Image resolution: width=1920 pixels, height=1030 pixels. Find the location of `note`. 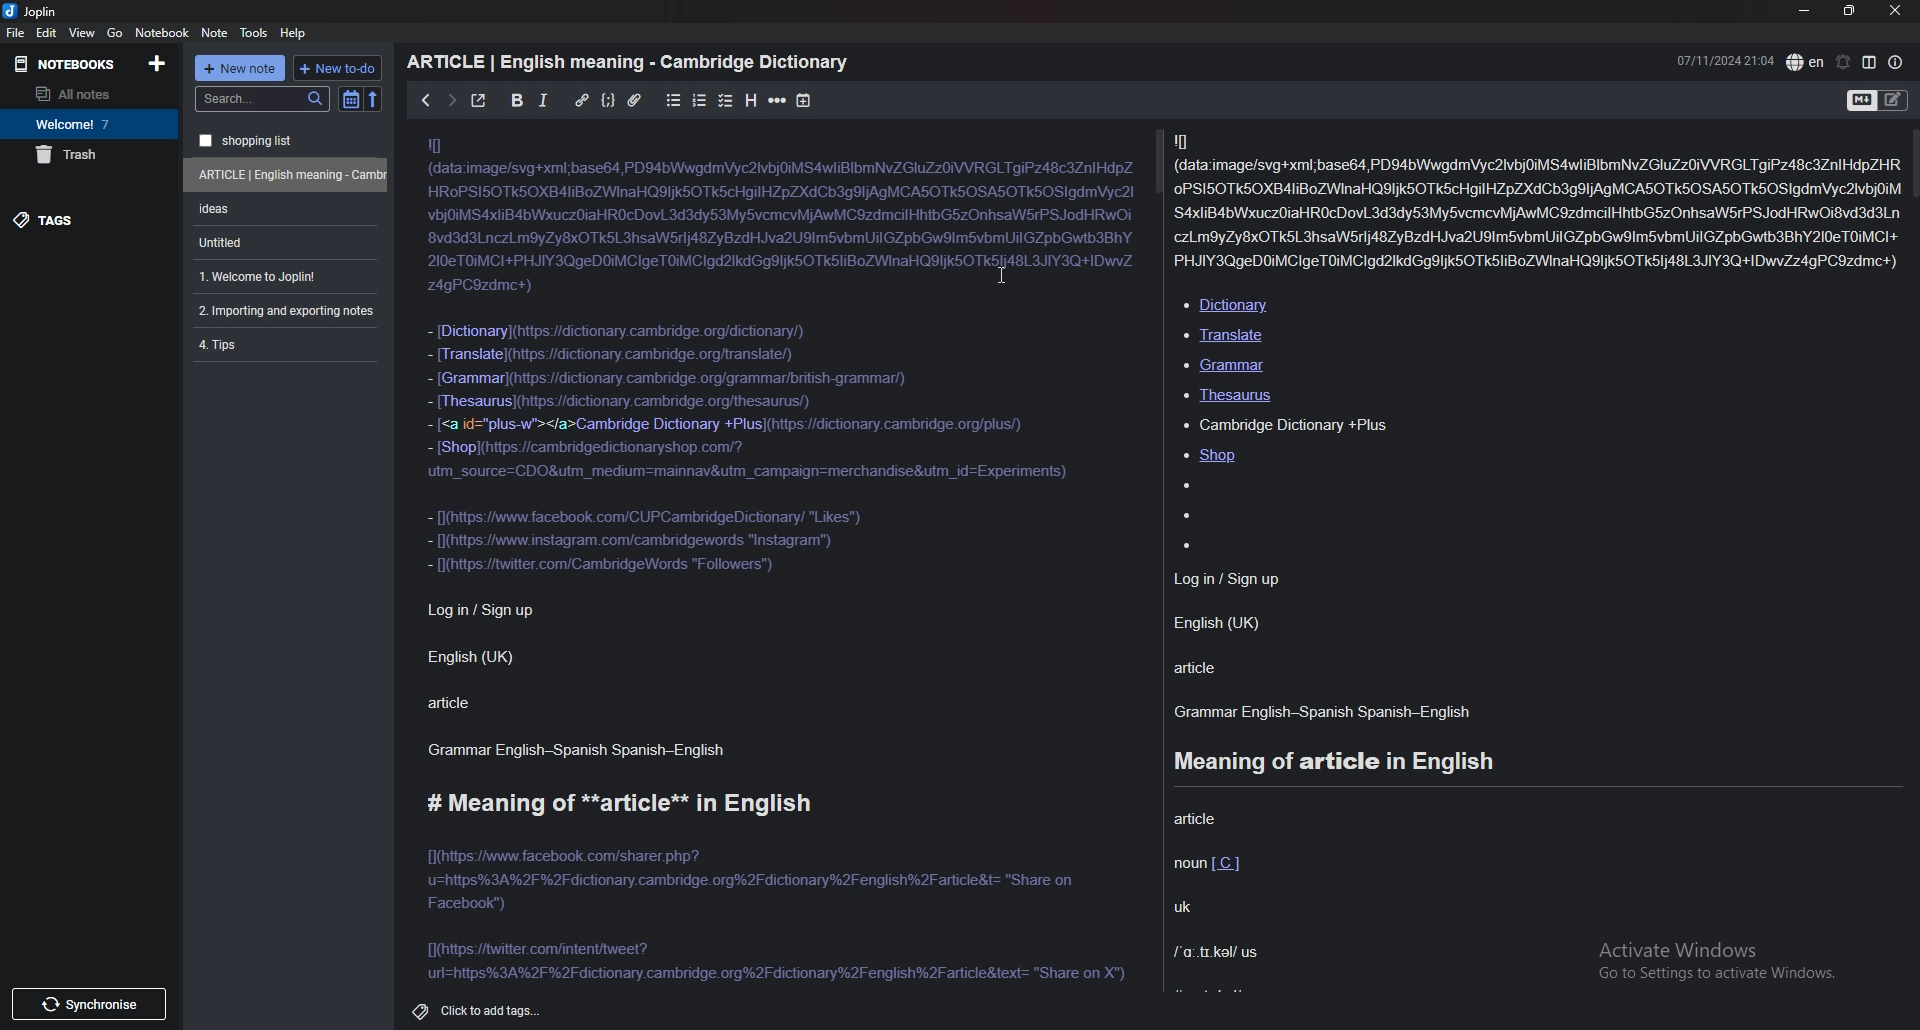

note is located at coordinates (287, 310).